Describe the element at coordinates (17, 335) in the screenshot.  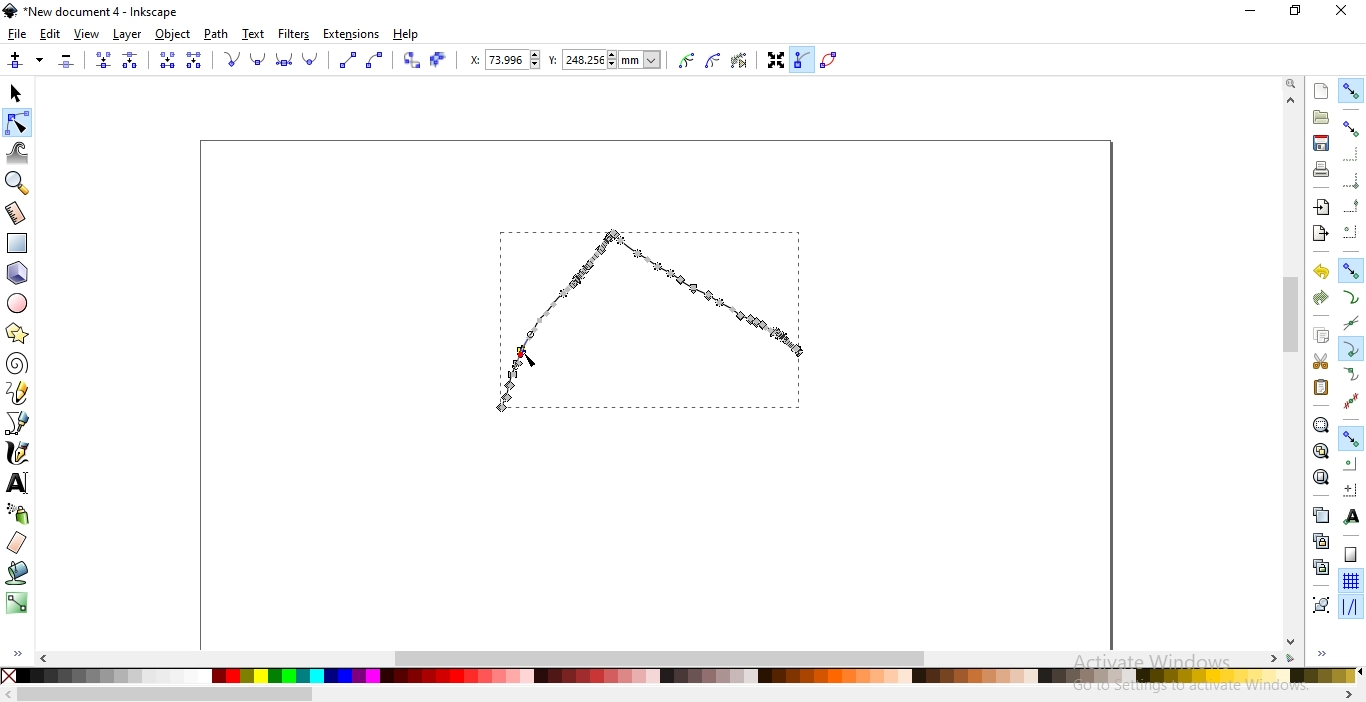
I see `create stars and polygons` at that location.